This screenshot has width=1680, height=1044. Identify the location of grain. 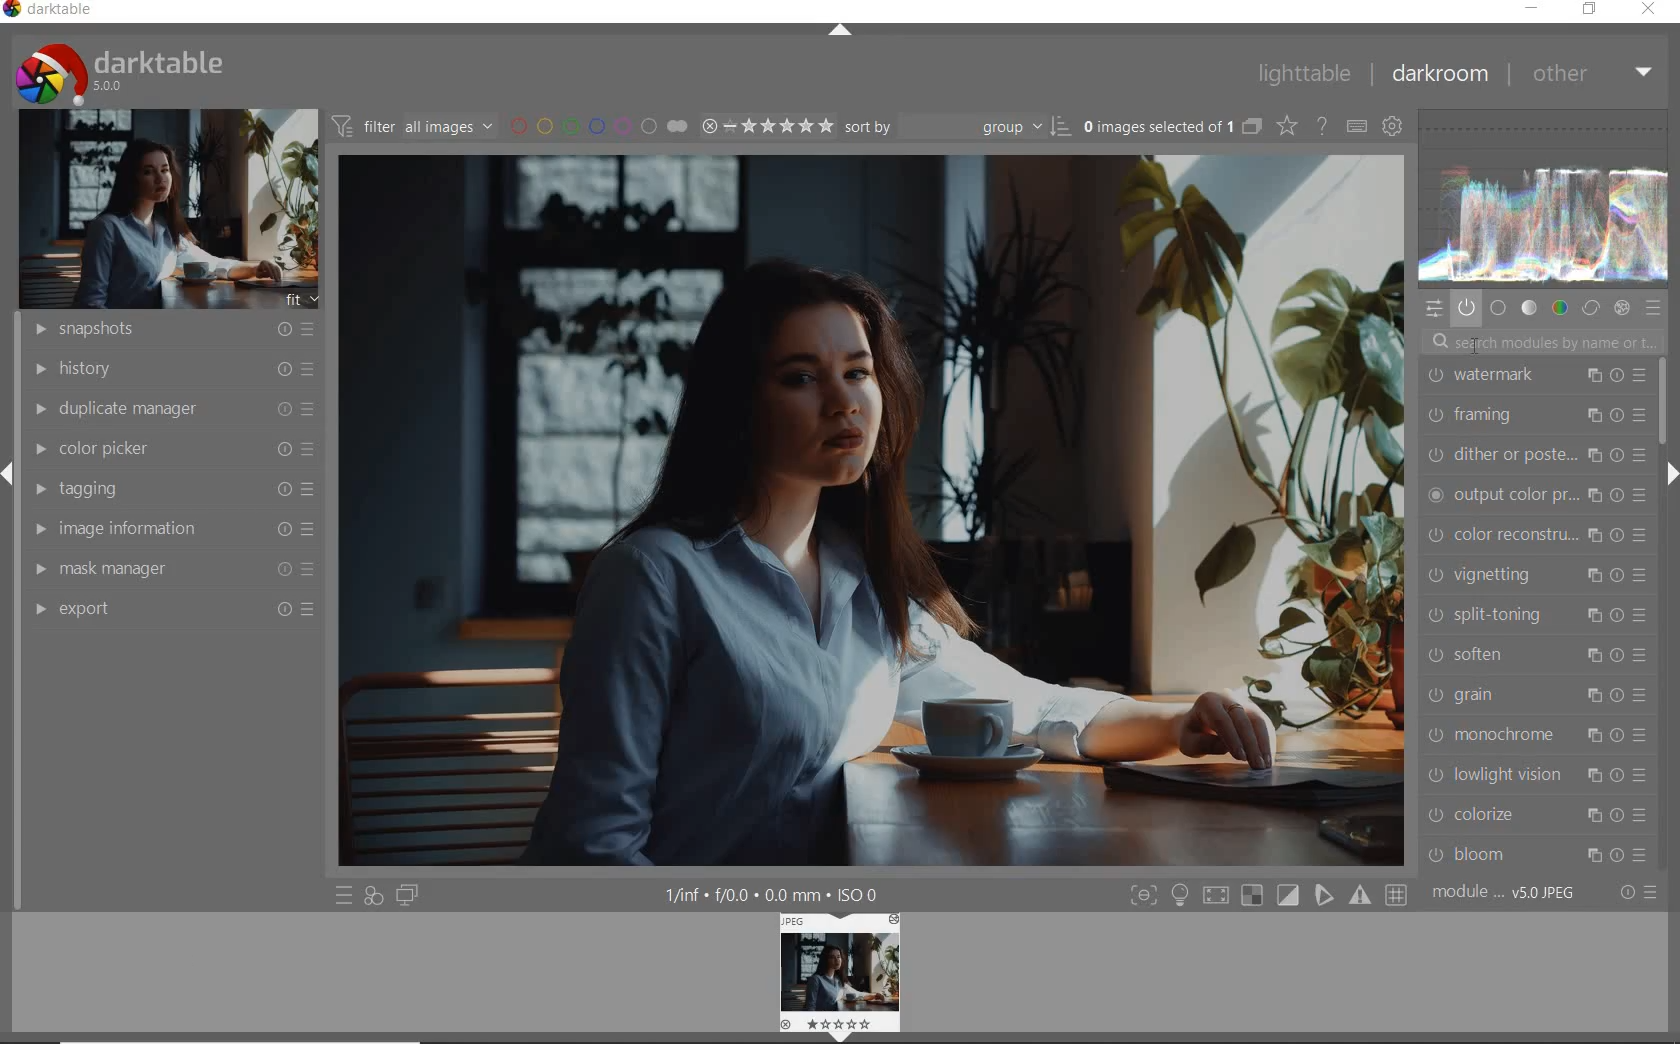
(1534, 695).